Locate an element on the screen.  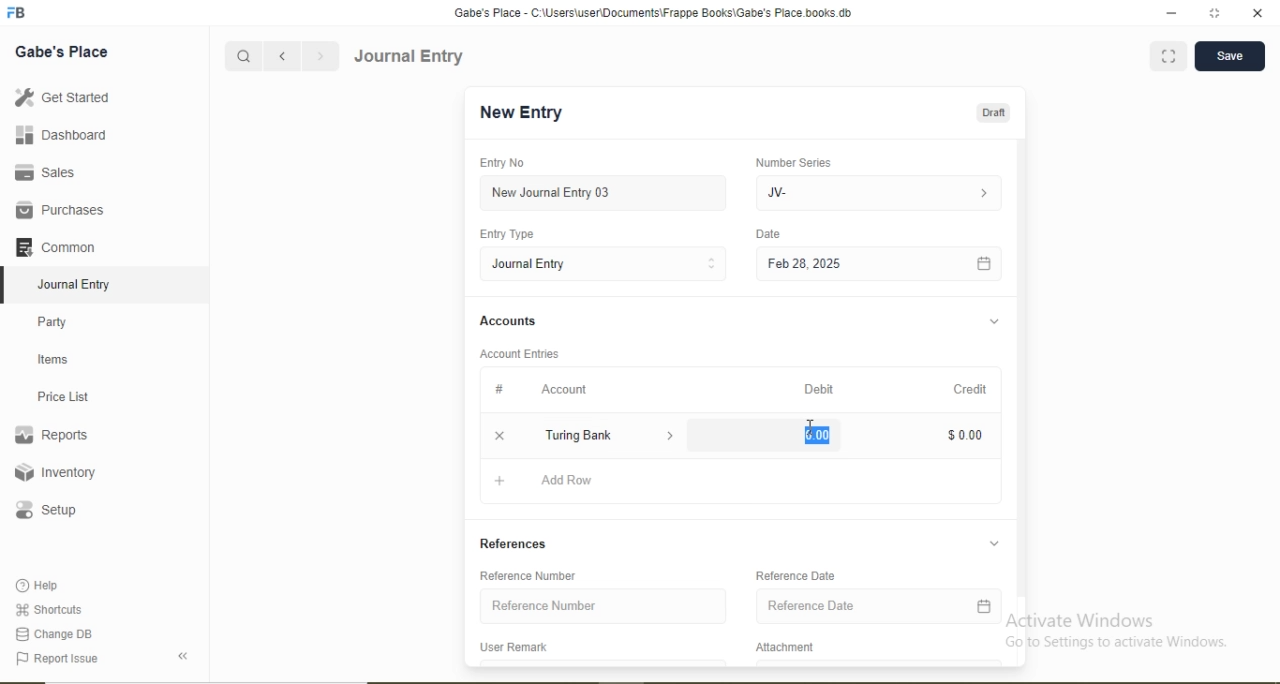
Dropdown is located at coordinates (995, 322).